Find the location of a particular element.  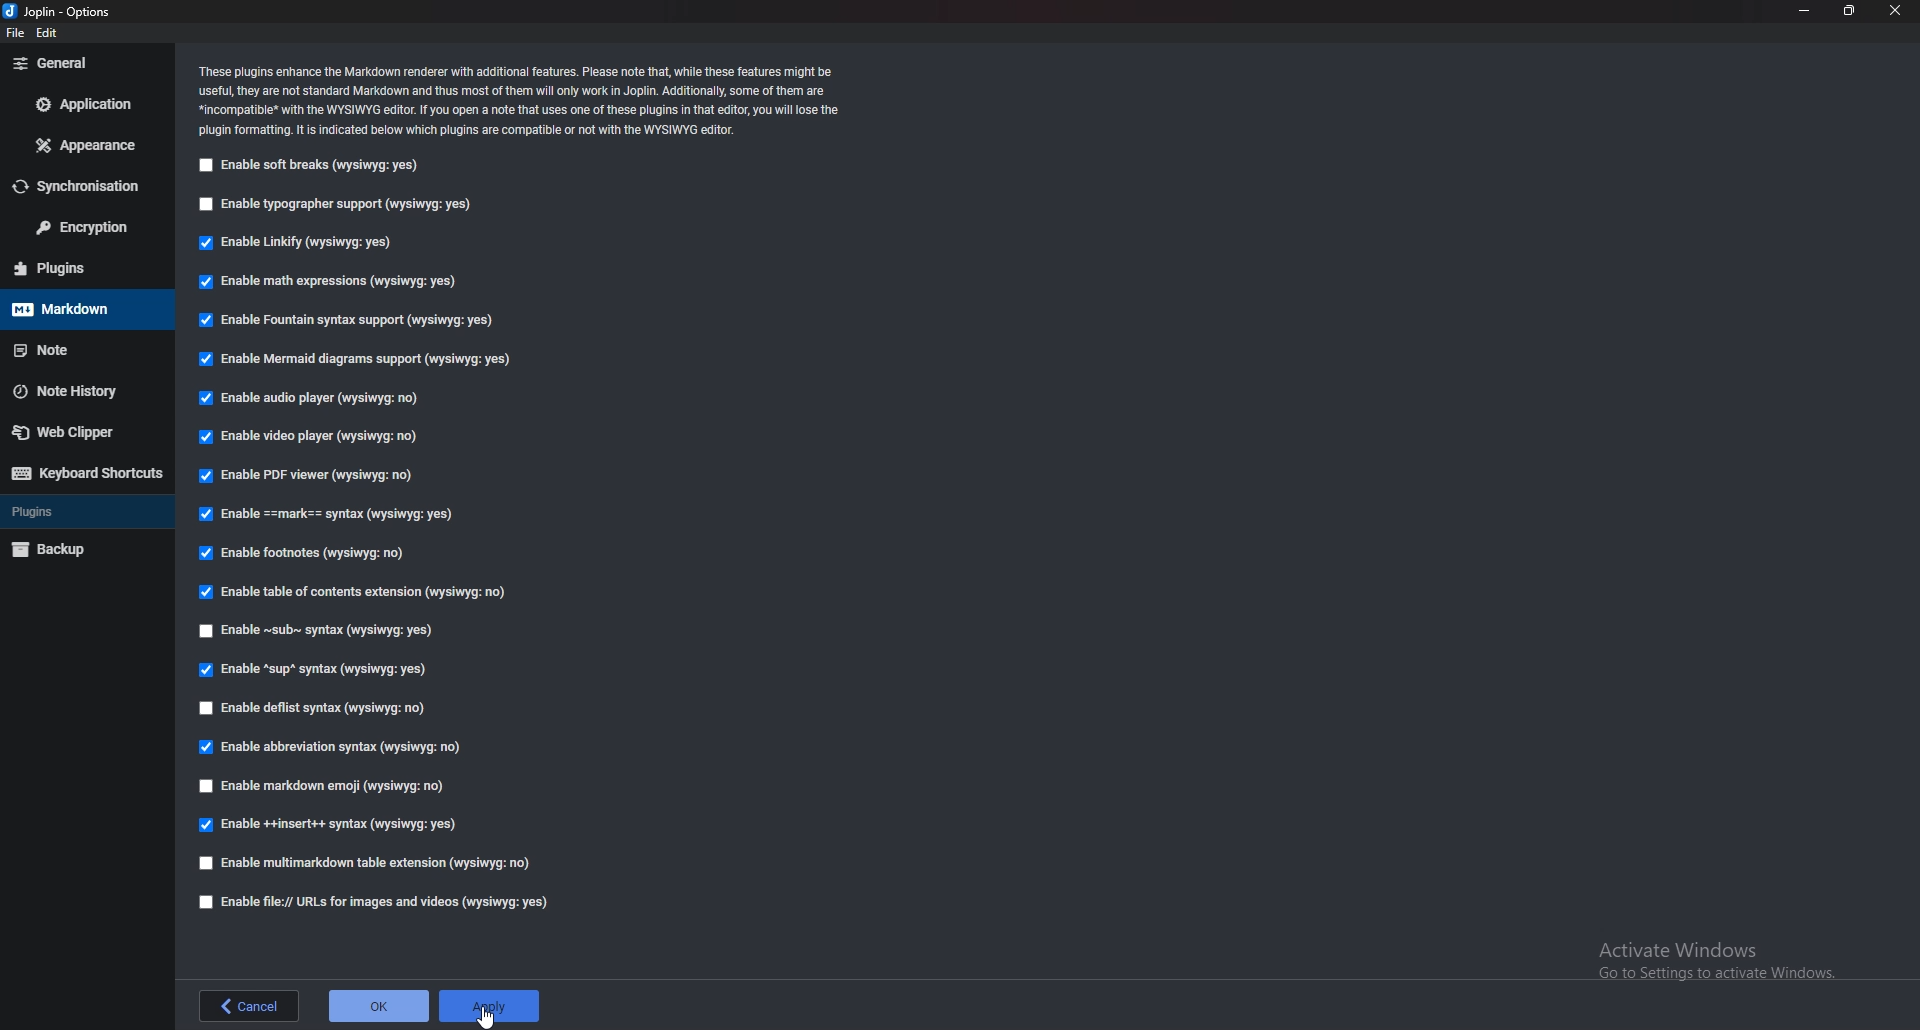

Info is located at coordinates (522, 100).